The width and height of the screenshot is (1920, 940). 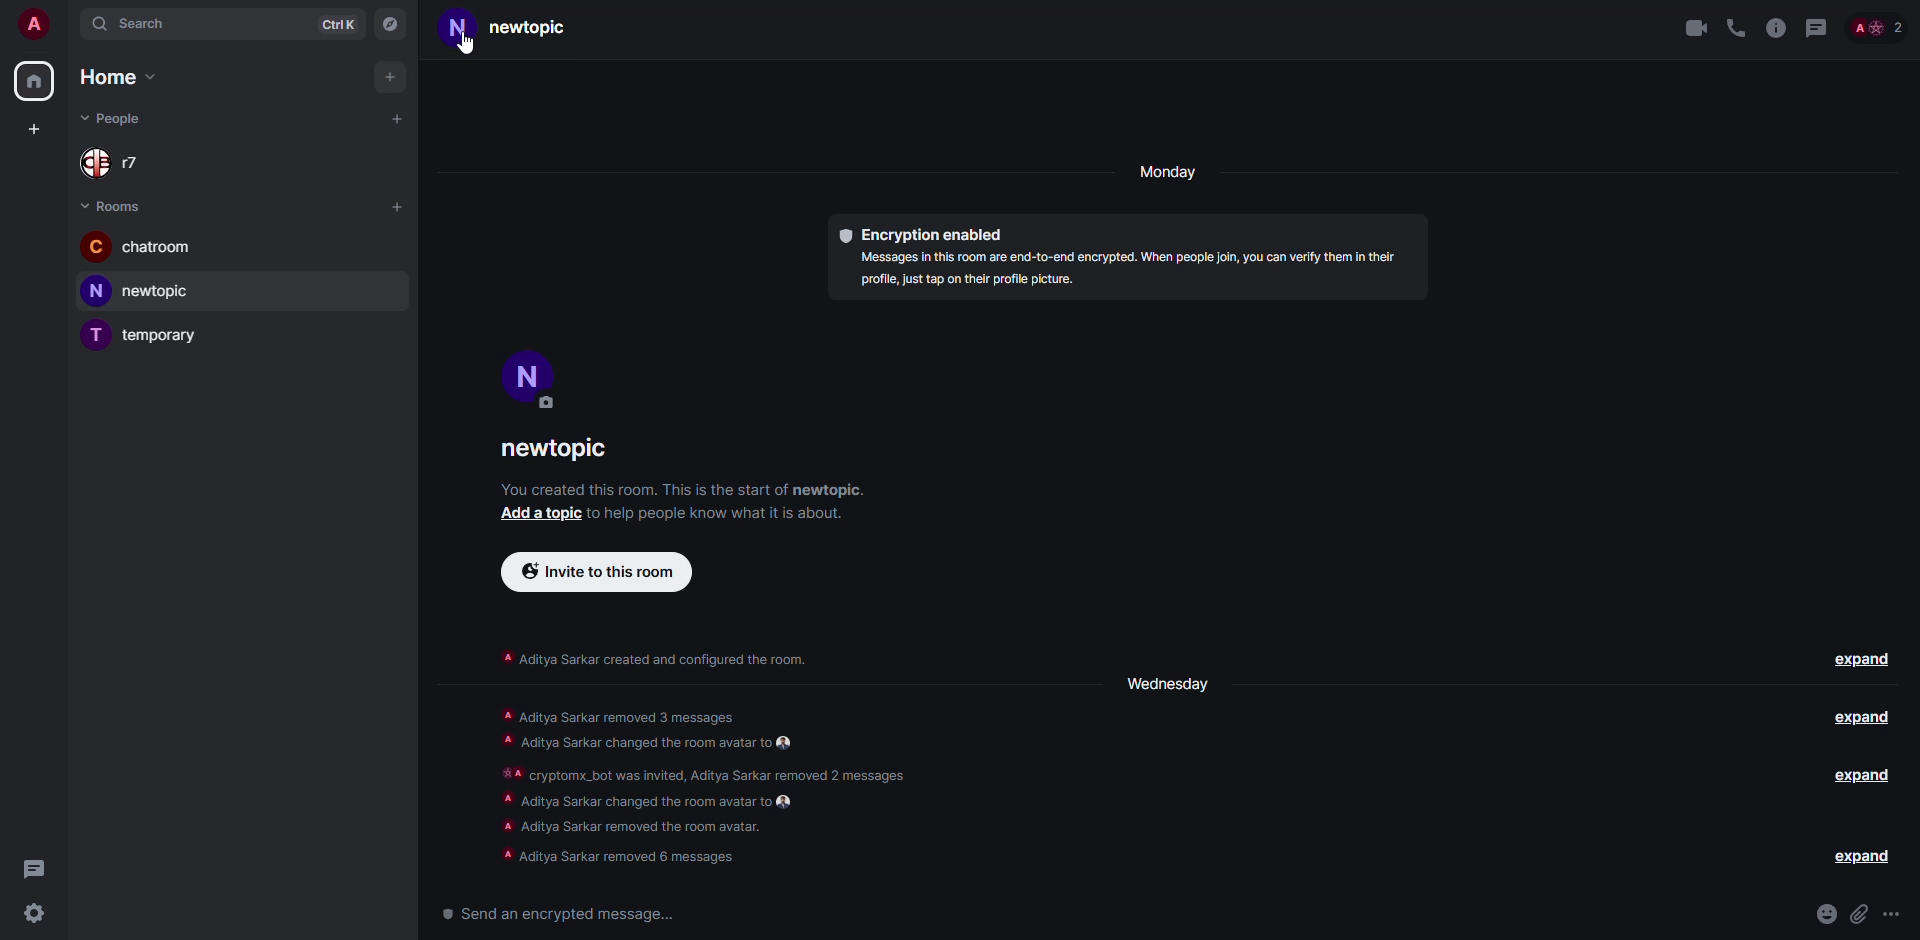 I want to click on You created this room. This is the start of newtopic., so click(x=684, y=490).